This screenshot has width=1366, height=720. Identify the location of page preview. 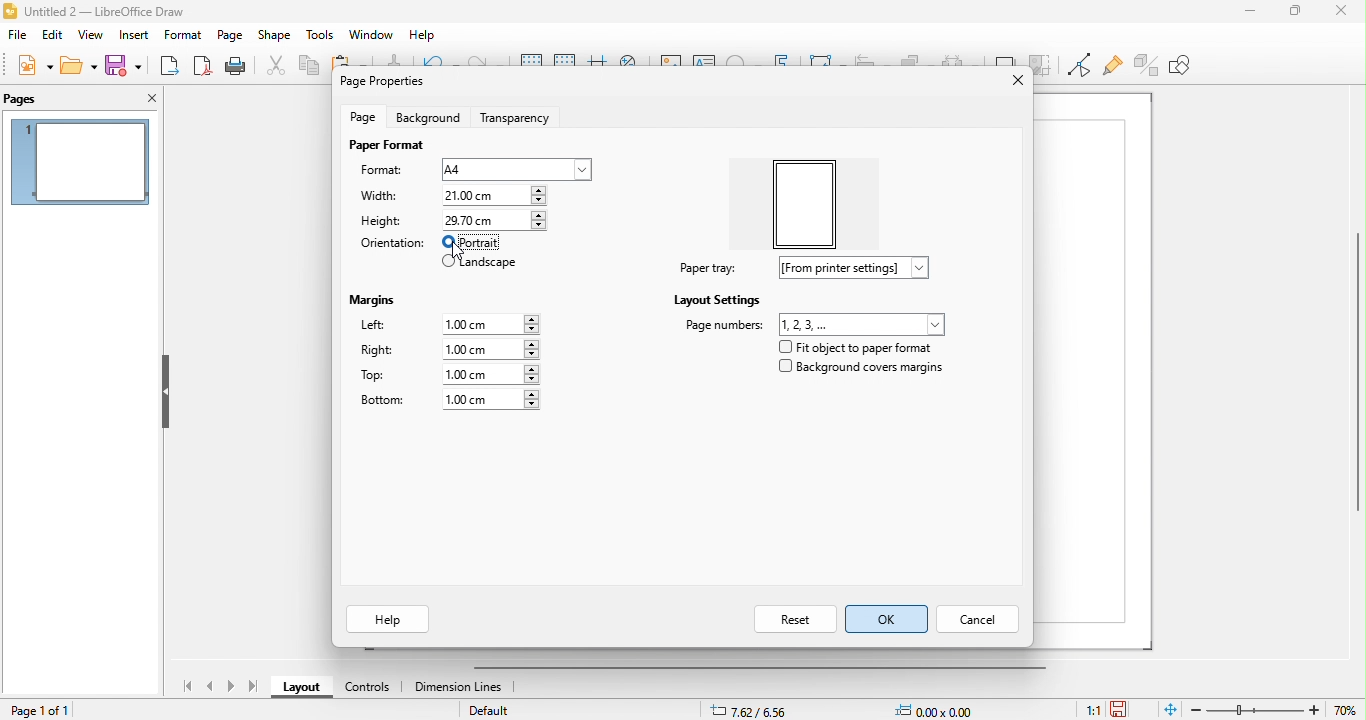
(80, 162).